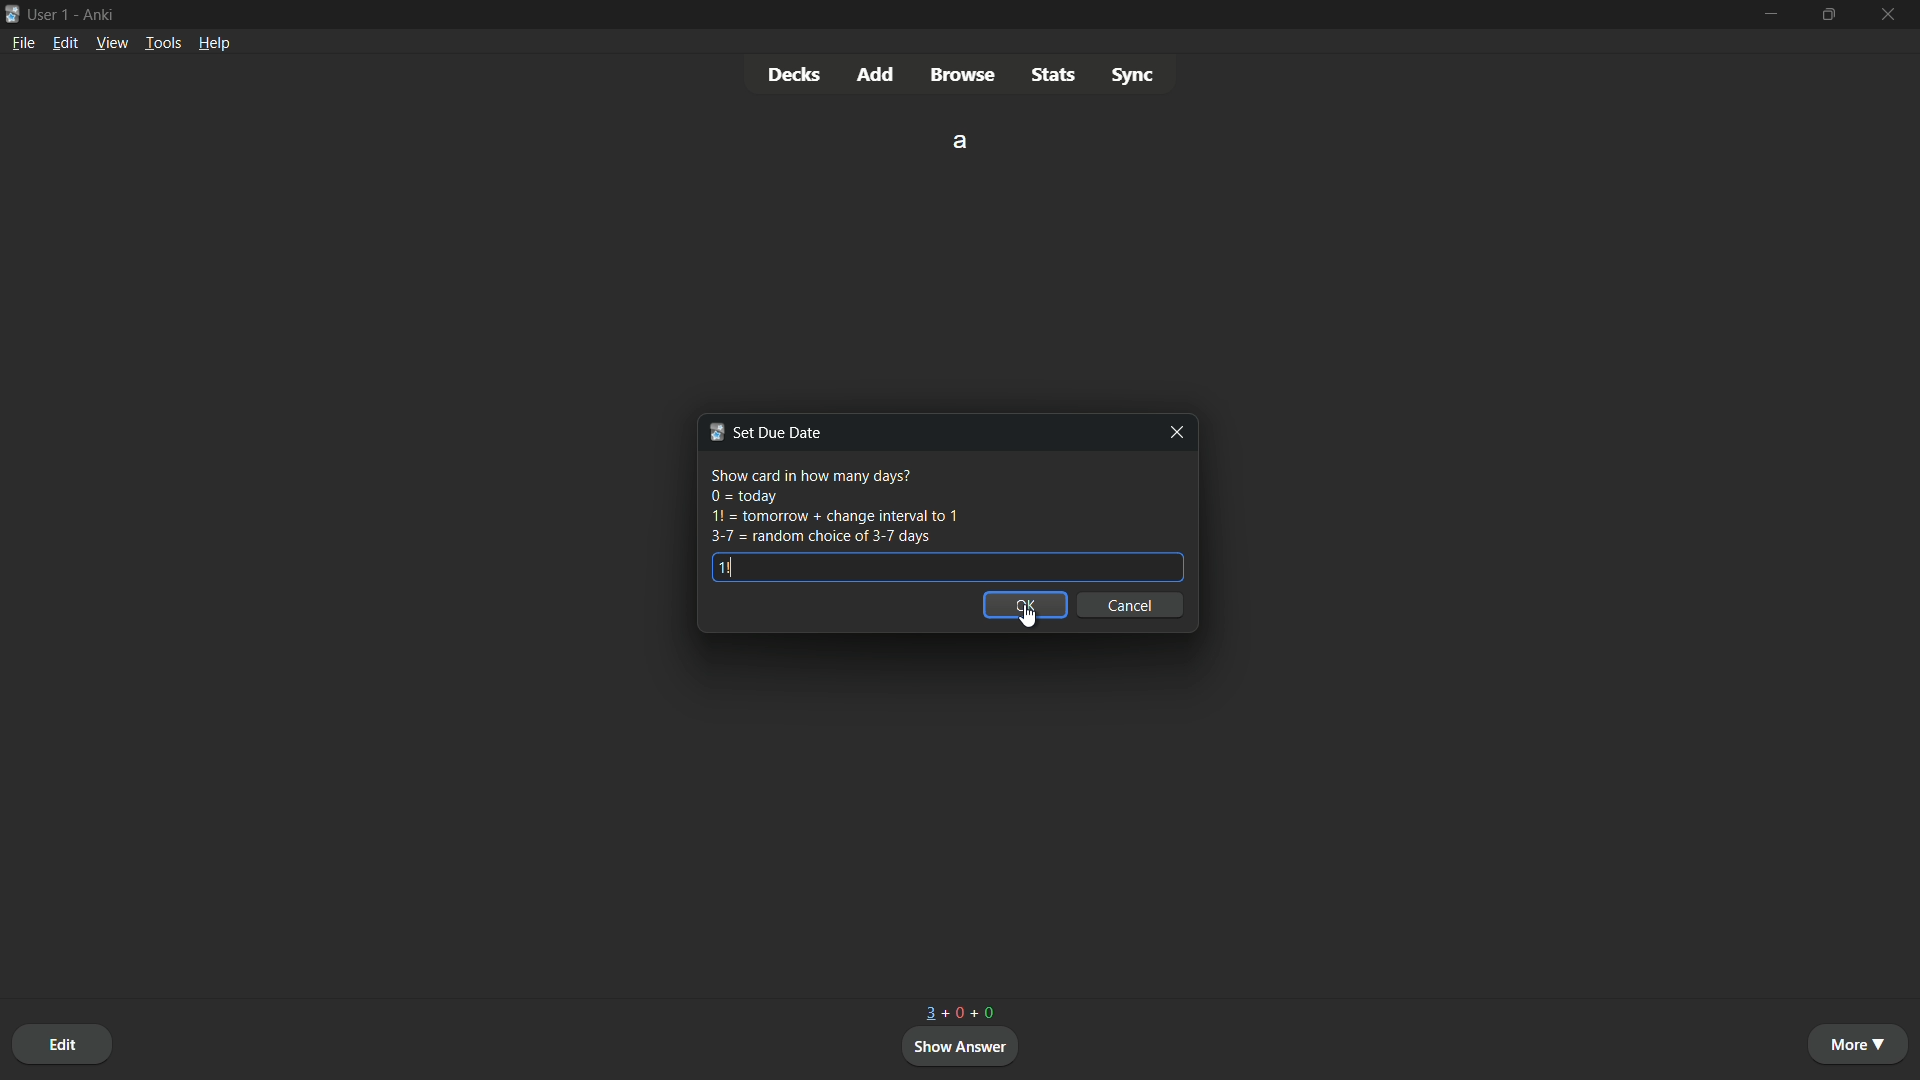 This screenshot has width=1920, height=1080. What do you see at coordinates (1832, 15) in the screenshot?
I see `maximize` at bounding box center [1832, 15].